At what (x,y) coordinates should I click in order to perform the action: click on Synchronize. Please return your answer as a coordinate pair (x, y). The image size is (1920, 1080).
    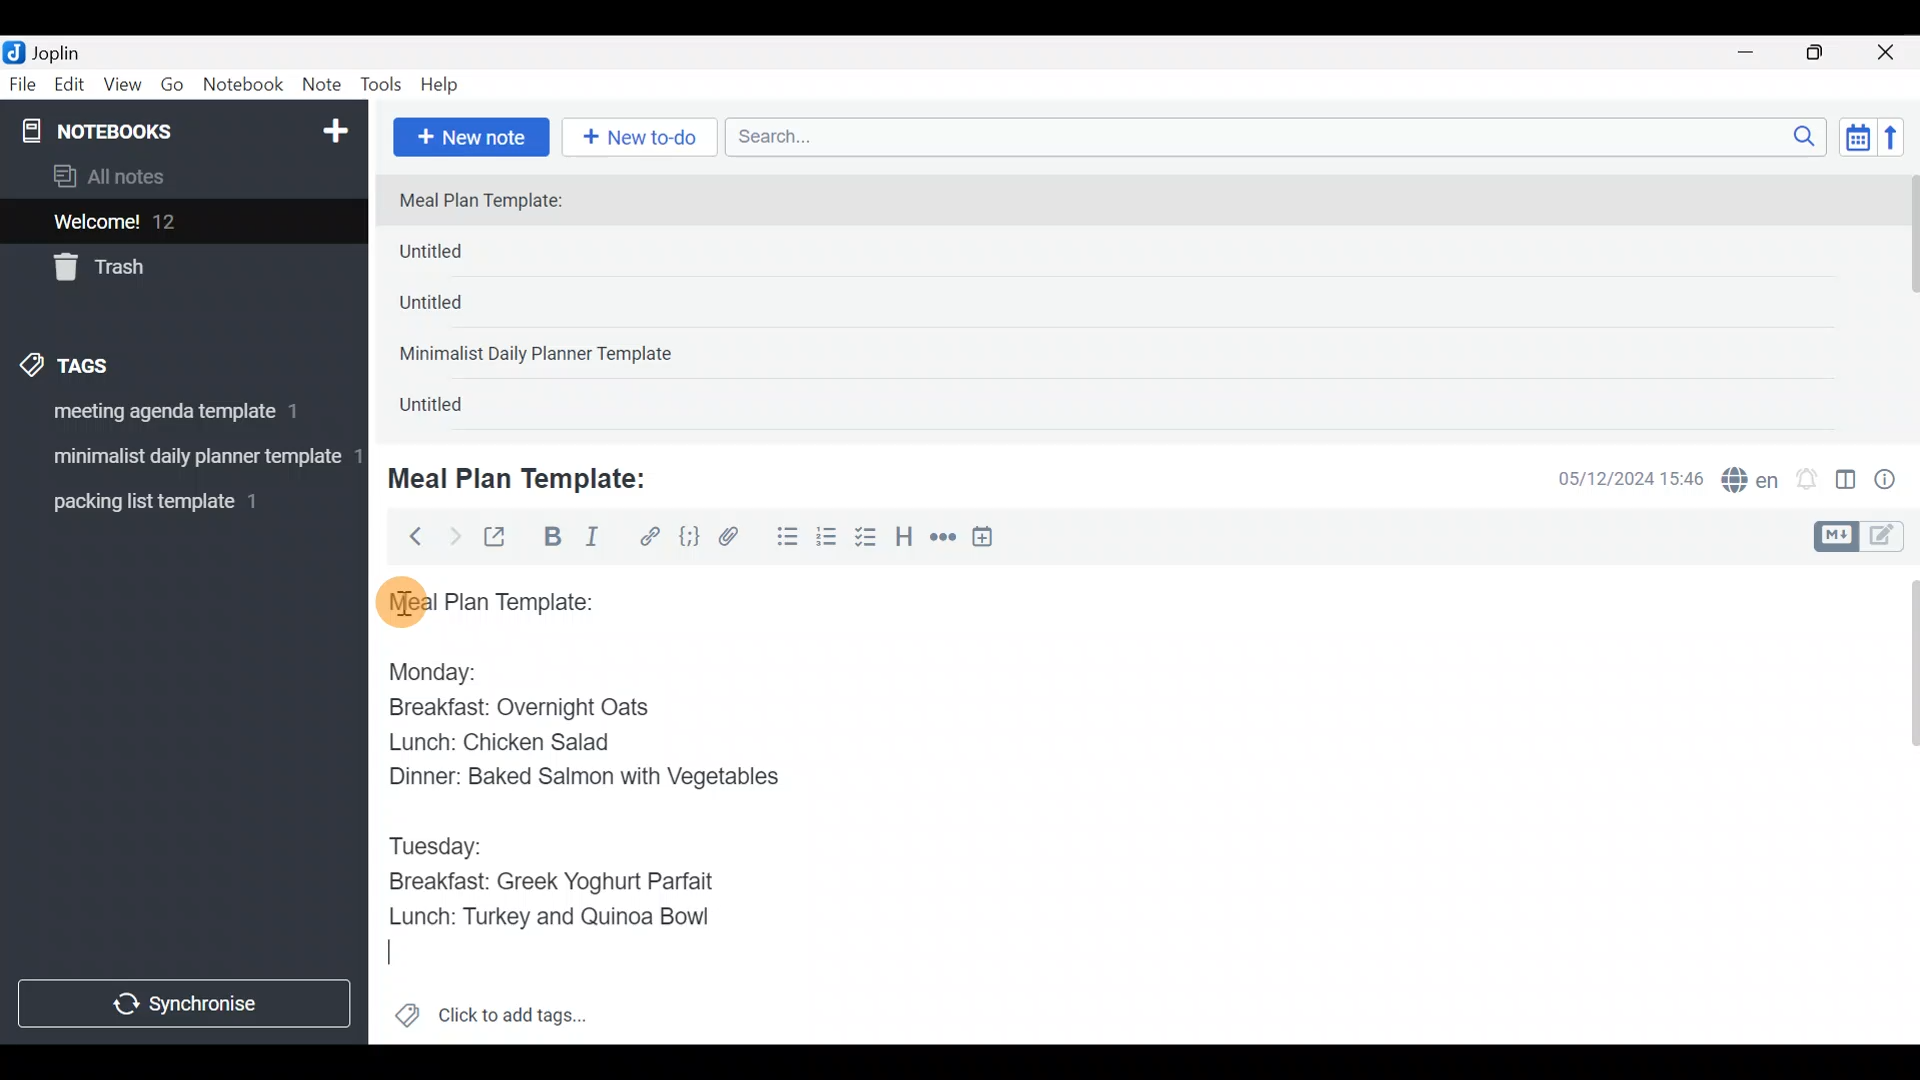
    Looking at the image, I should click on (187, 1003).